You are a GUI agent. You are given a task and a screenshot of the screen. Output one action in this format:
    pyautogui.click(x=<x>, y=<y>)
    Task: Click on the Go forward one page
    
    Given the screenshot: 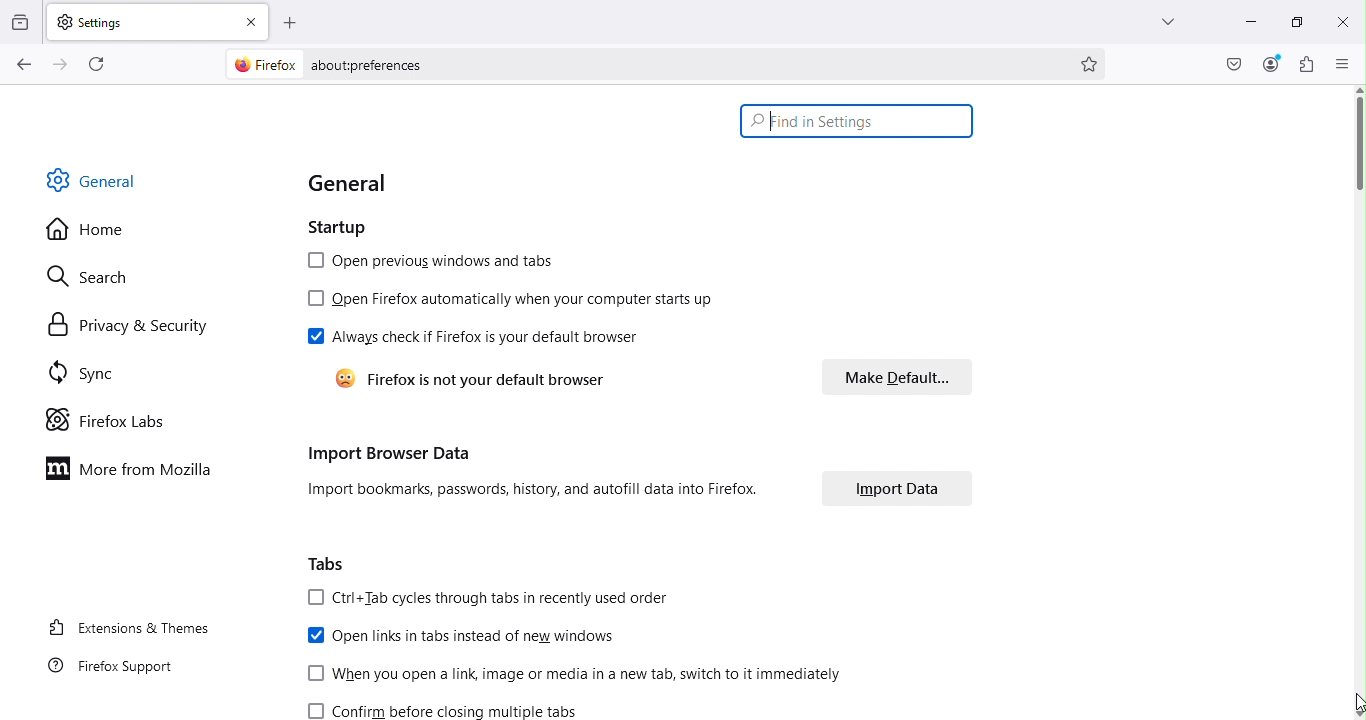 What is the action you would take?
    pyautogui.click(x=63, y=63)
    